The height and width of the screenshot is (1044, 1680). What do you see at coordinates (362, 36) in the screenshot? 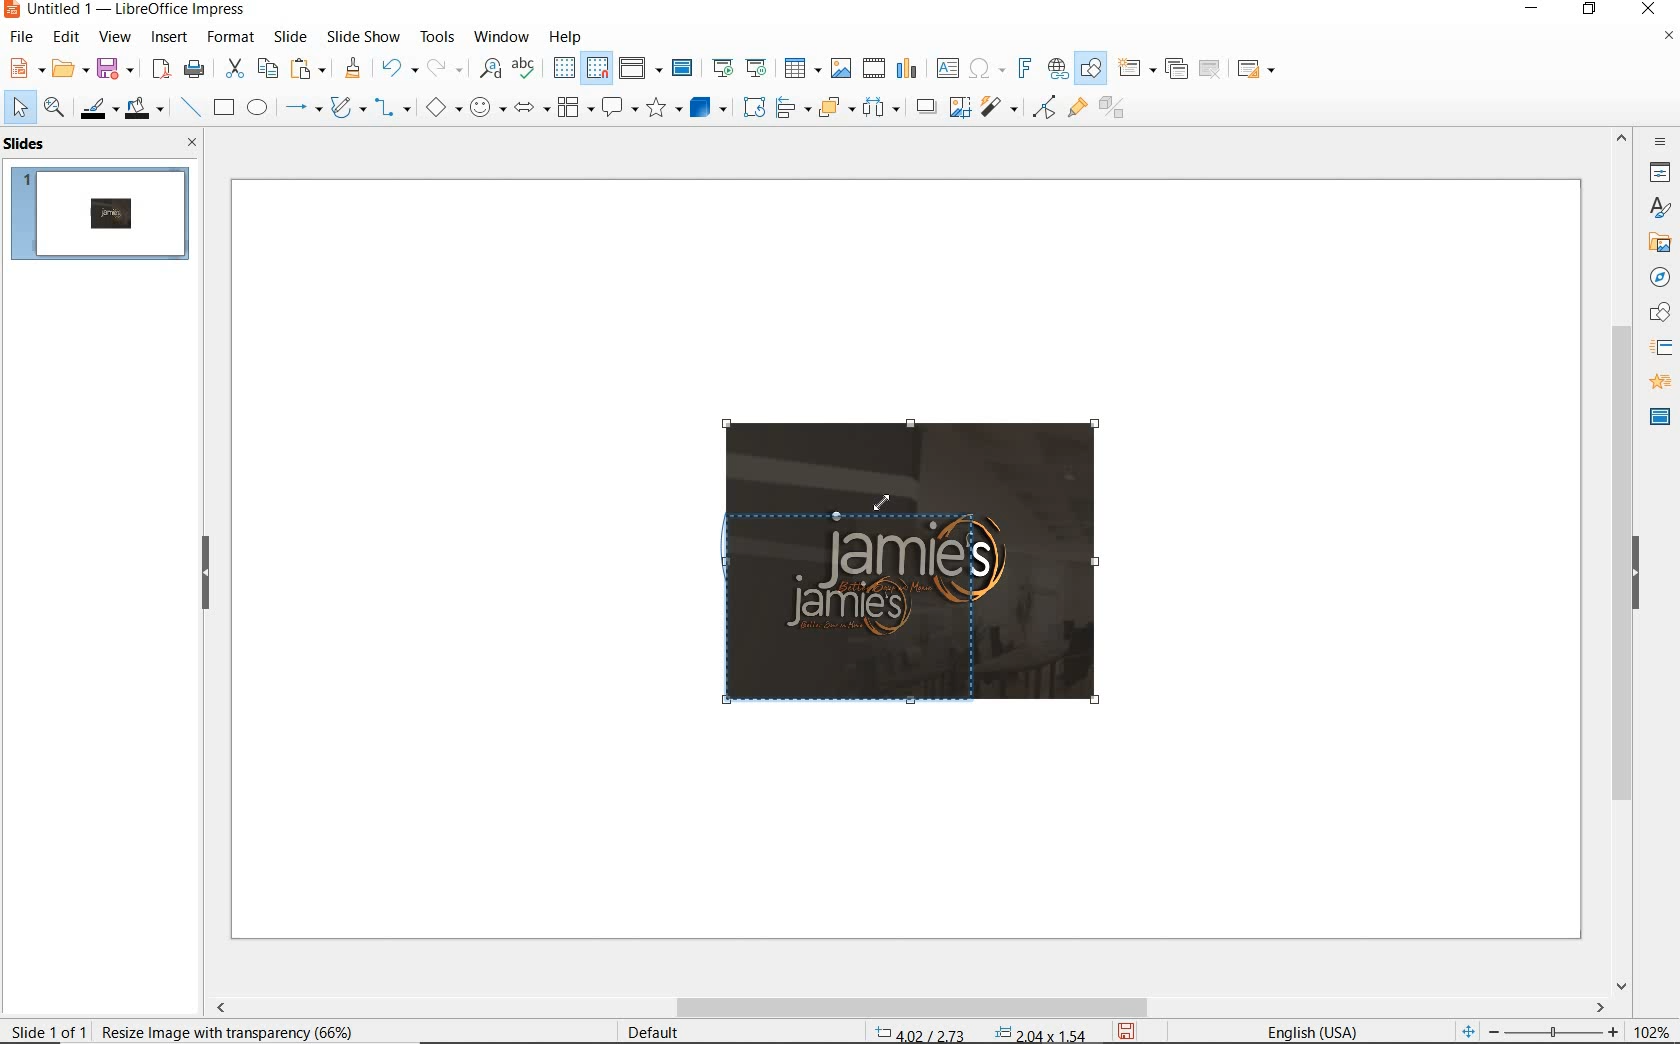
I see `slide show` at bounding box center [362, 36].